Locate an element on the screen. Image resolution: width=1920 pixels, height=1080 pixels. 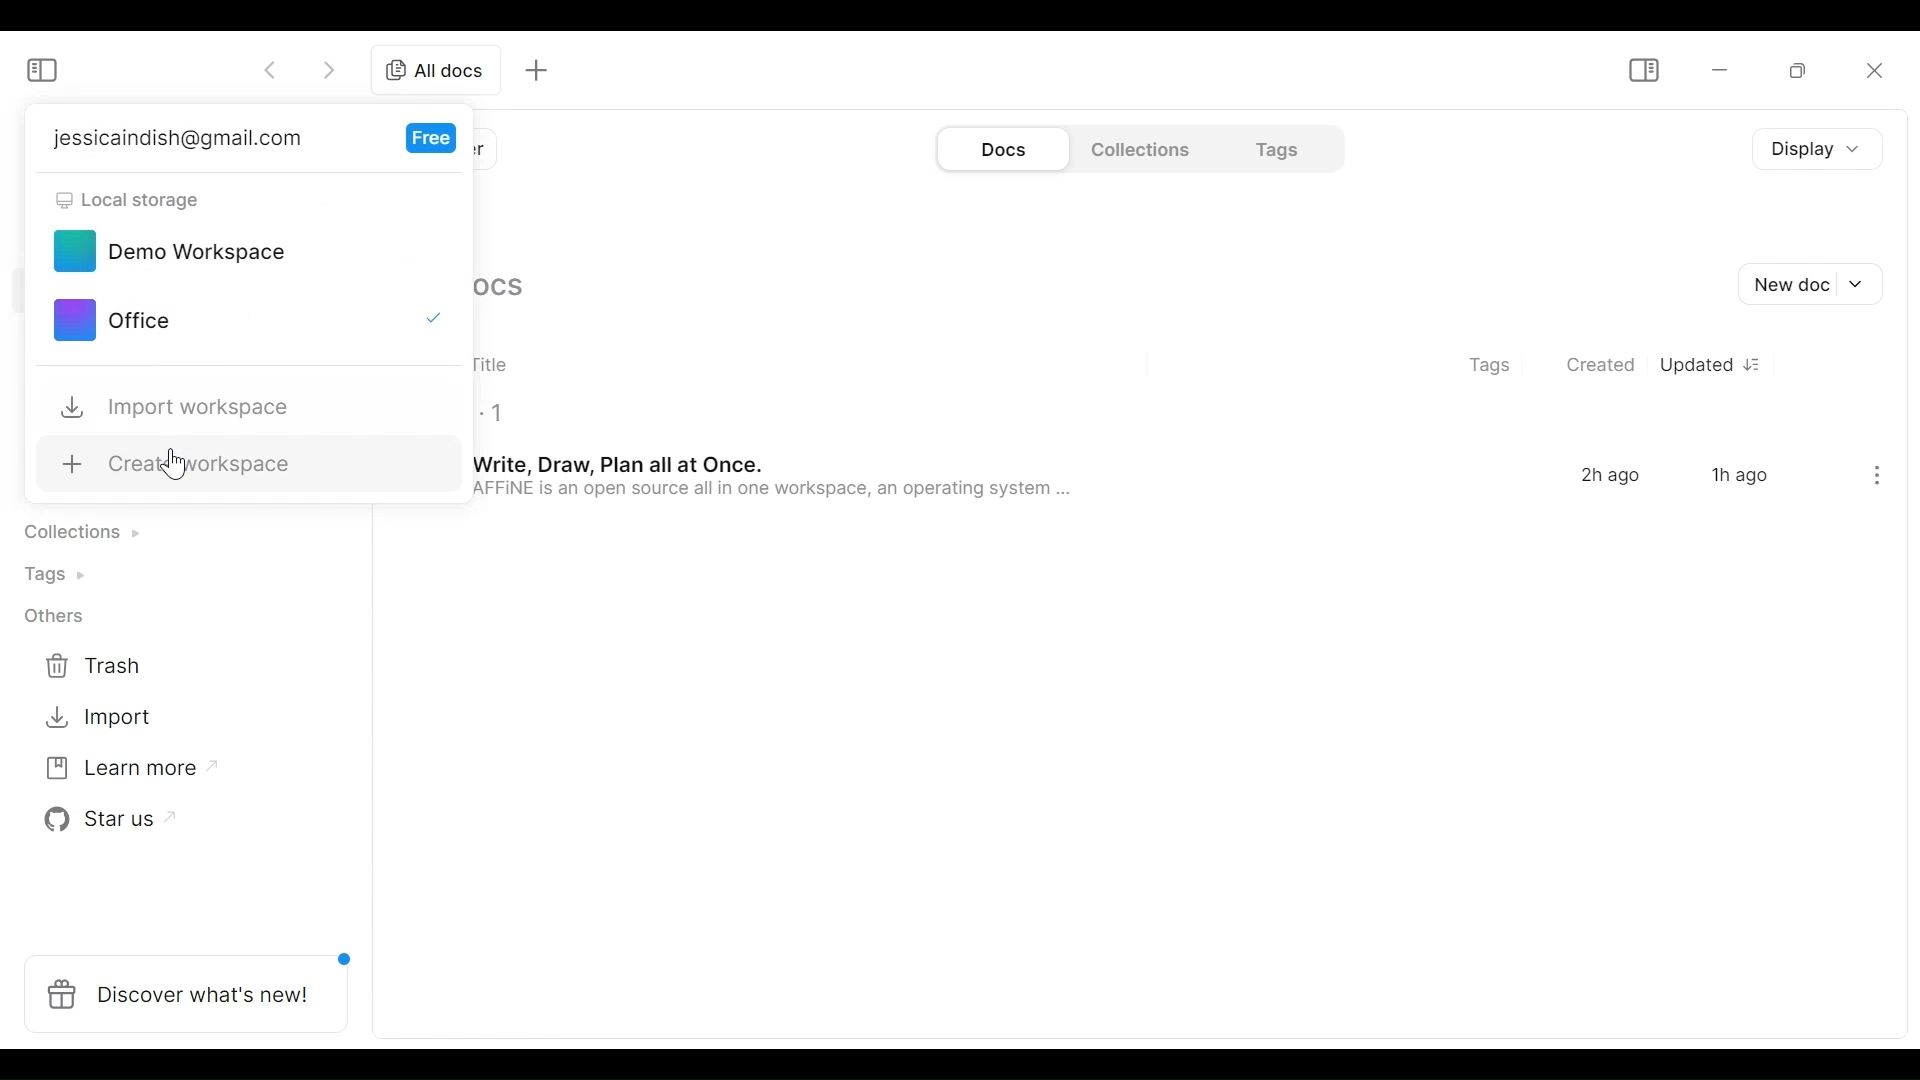
Display is located at coordinates (1816, 152).